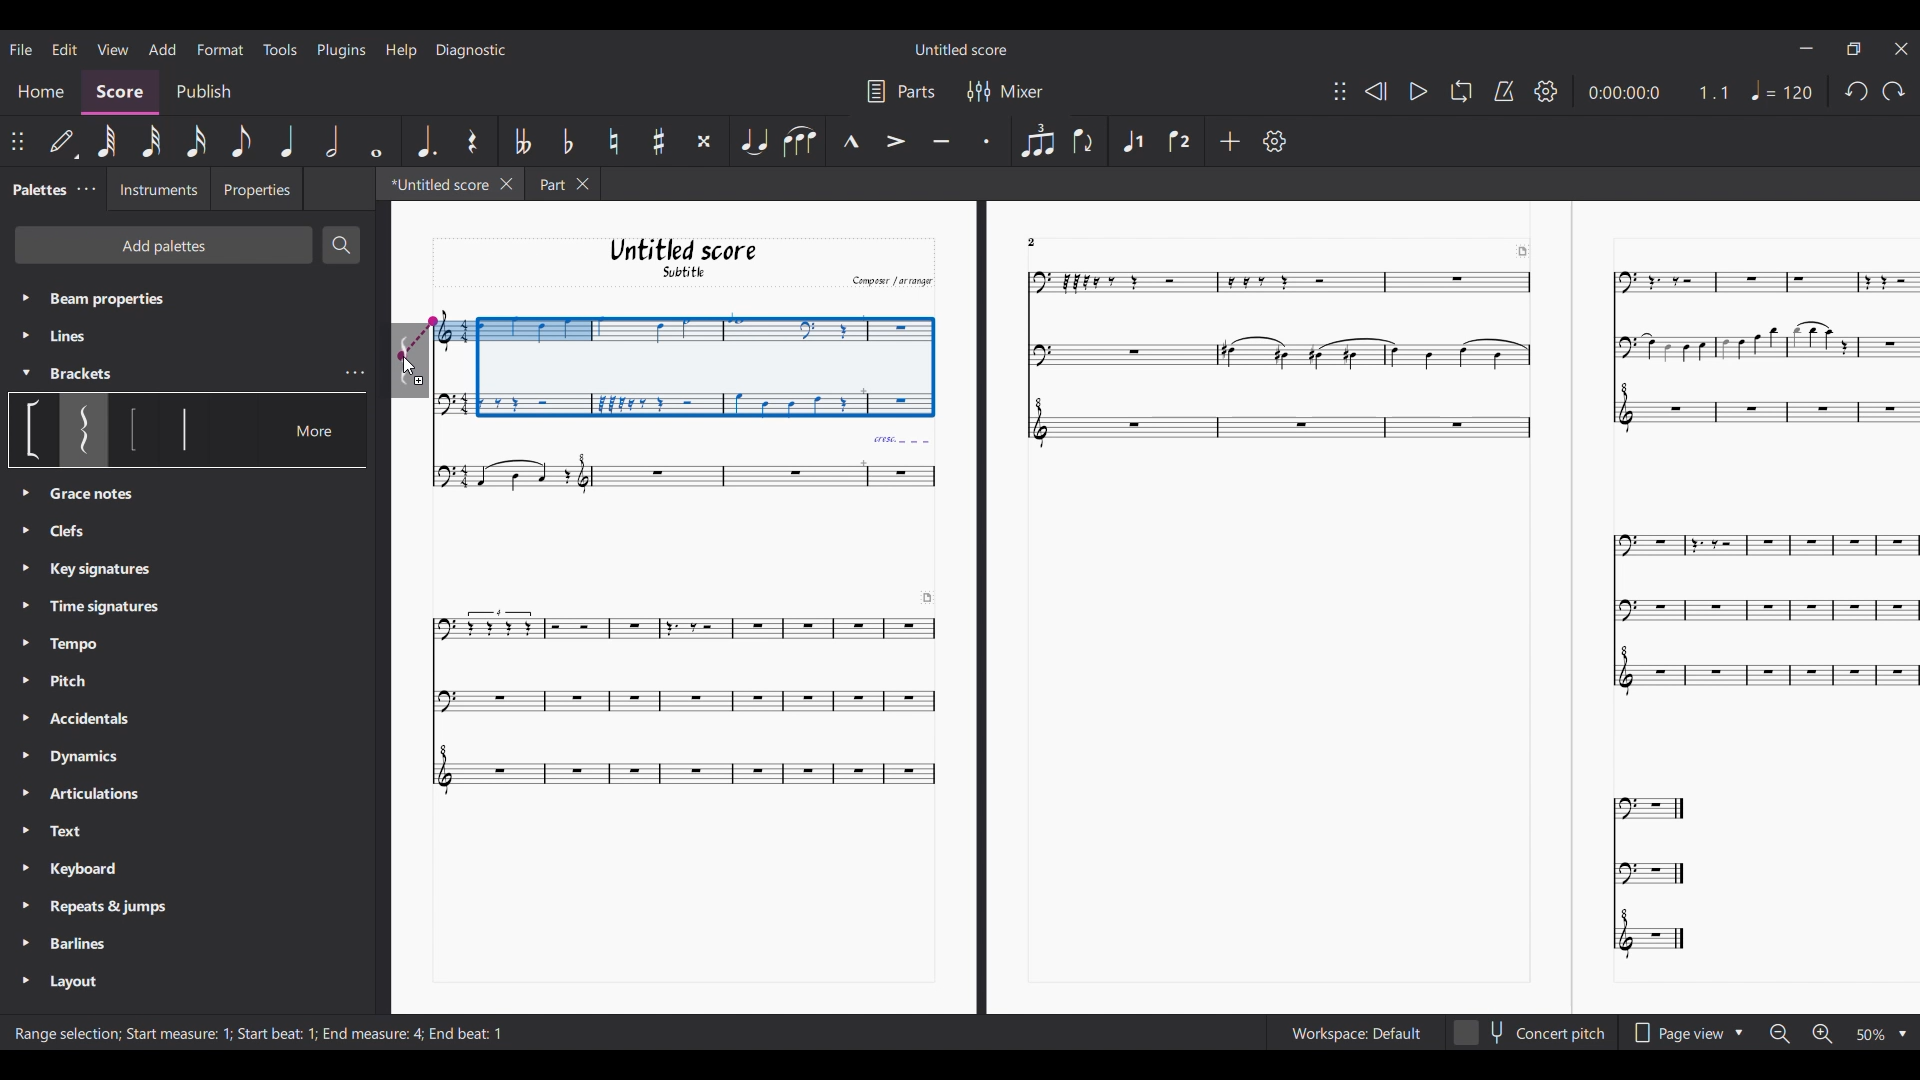 Image resolution: width=1920 pixels, height=1080 pixels. What do you see at coordinates (81, 644) in the screenshot?
I see `Tempo` at bounding box center [81, 644].